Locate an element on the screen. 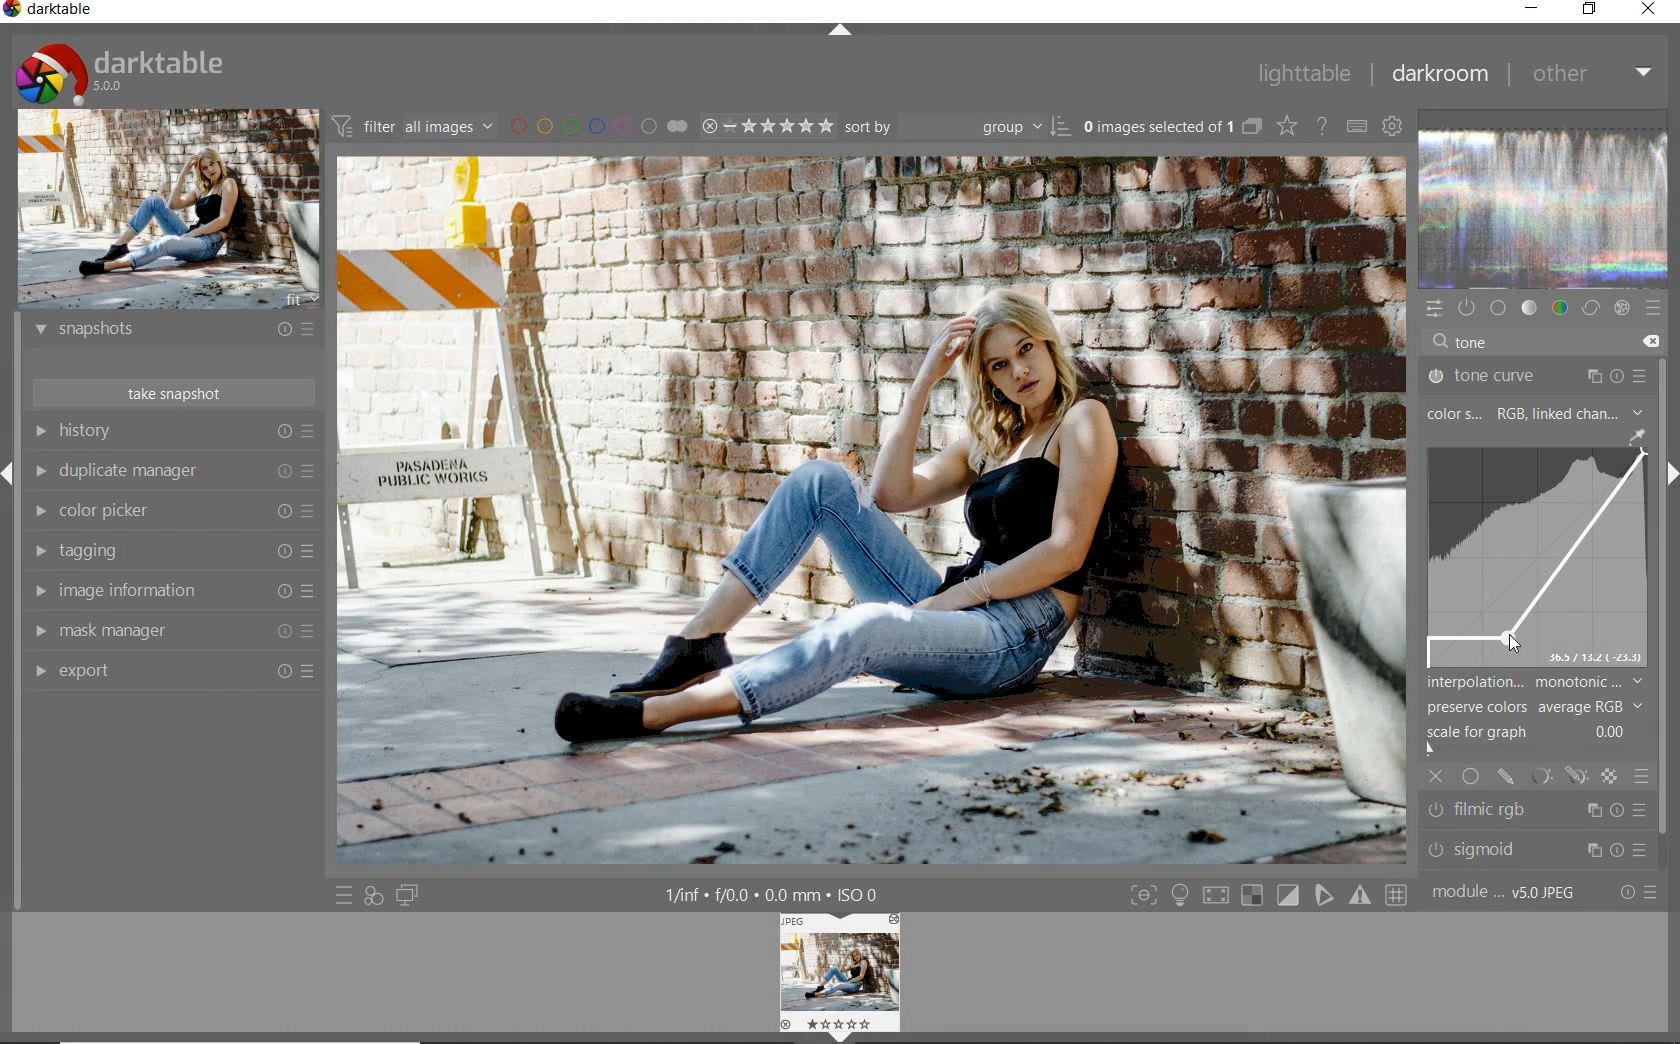  enable online help is located at coordinates (1323, 127).